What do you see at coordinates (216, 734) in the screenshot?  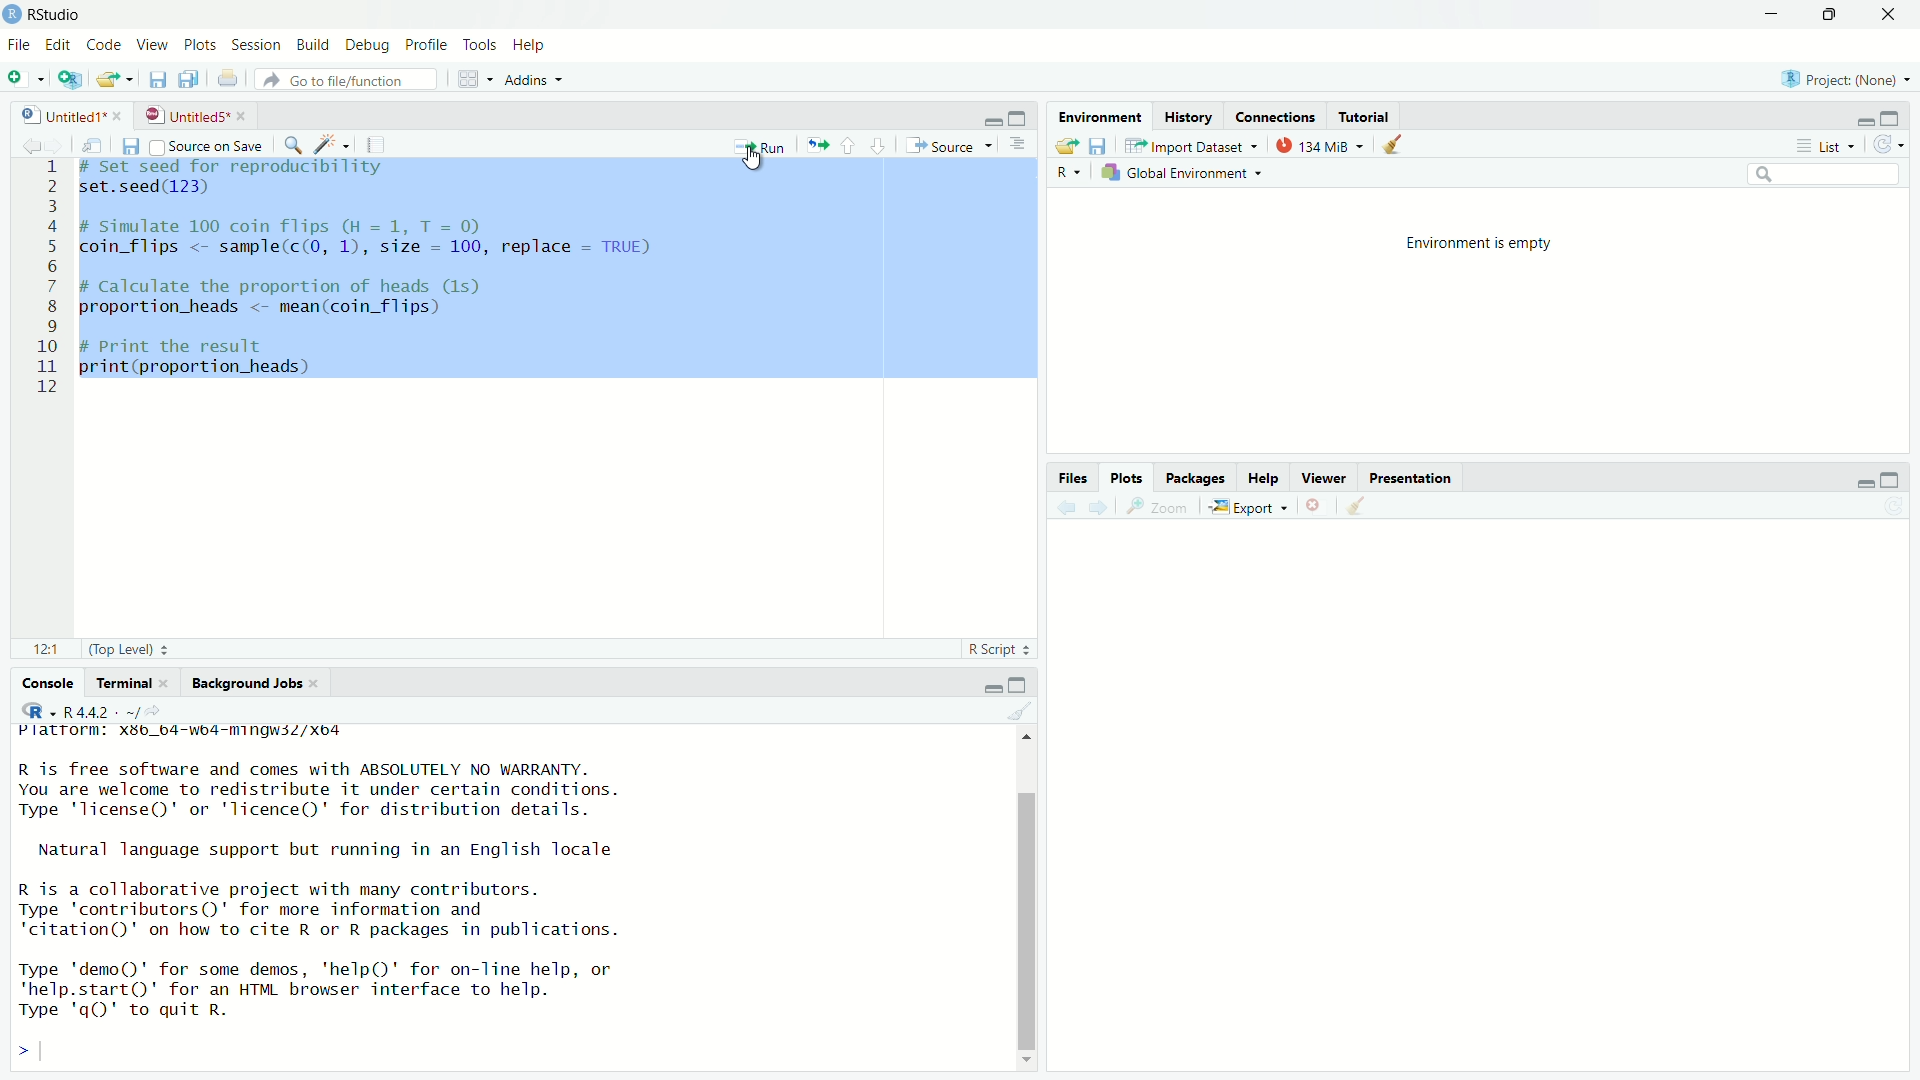 I see `platform` at bounding box center [216, 734].